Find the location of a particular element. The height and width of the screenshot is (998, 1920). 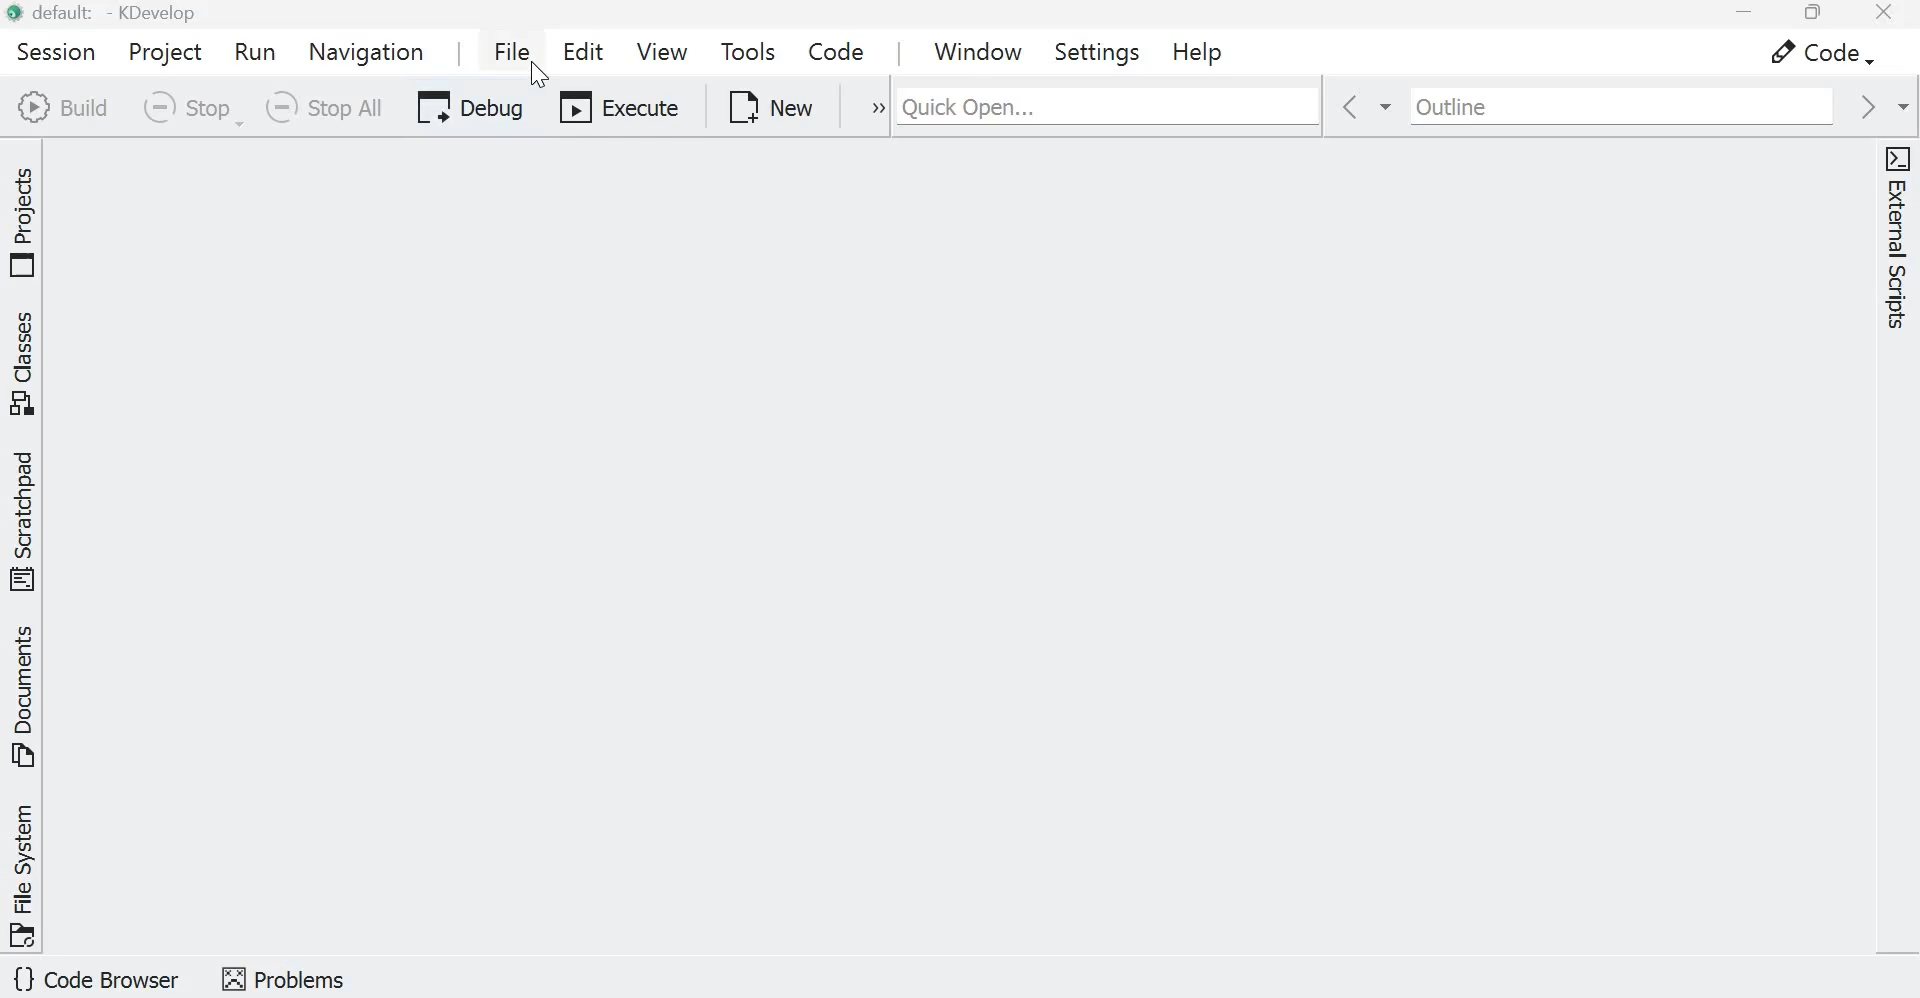

Go back in context history is located at coordinates (1352, 108).